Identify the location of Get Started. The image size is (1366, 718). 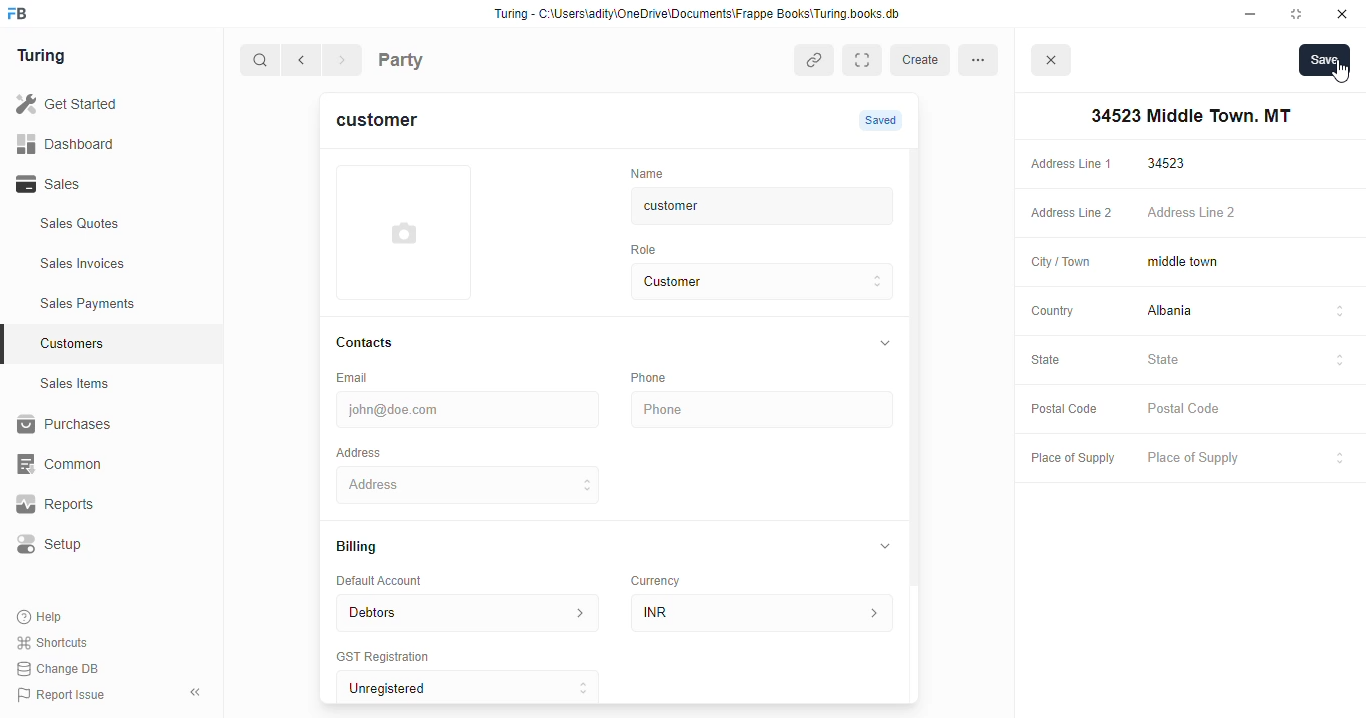
(93, 105).